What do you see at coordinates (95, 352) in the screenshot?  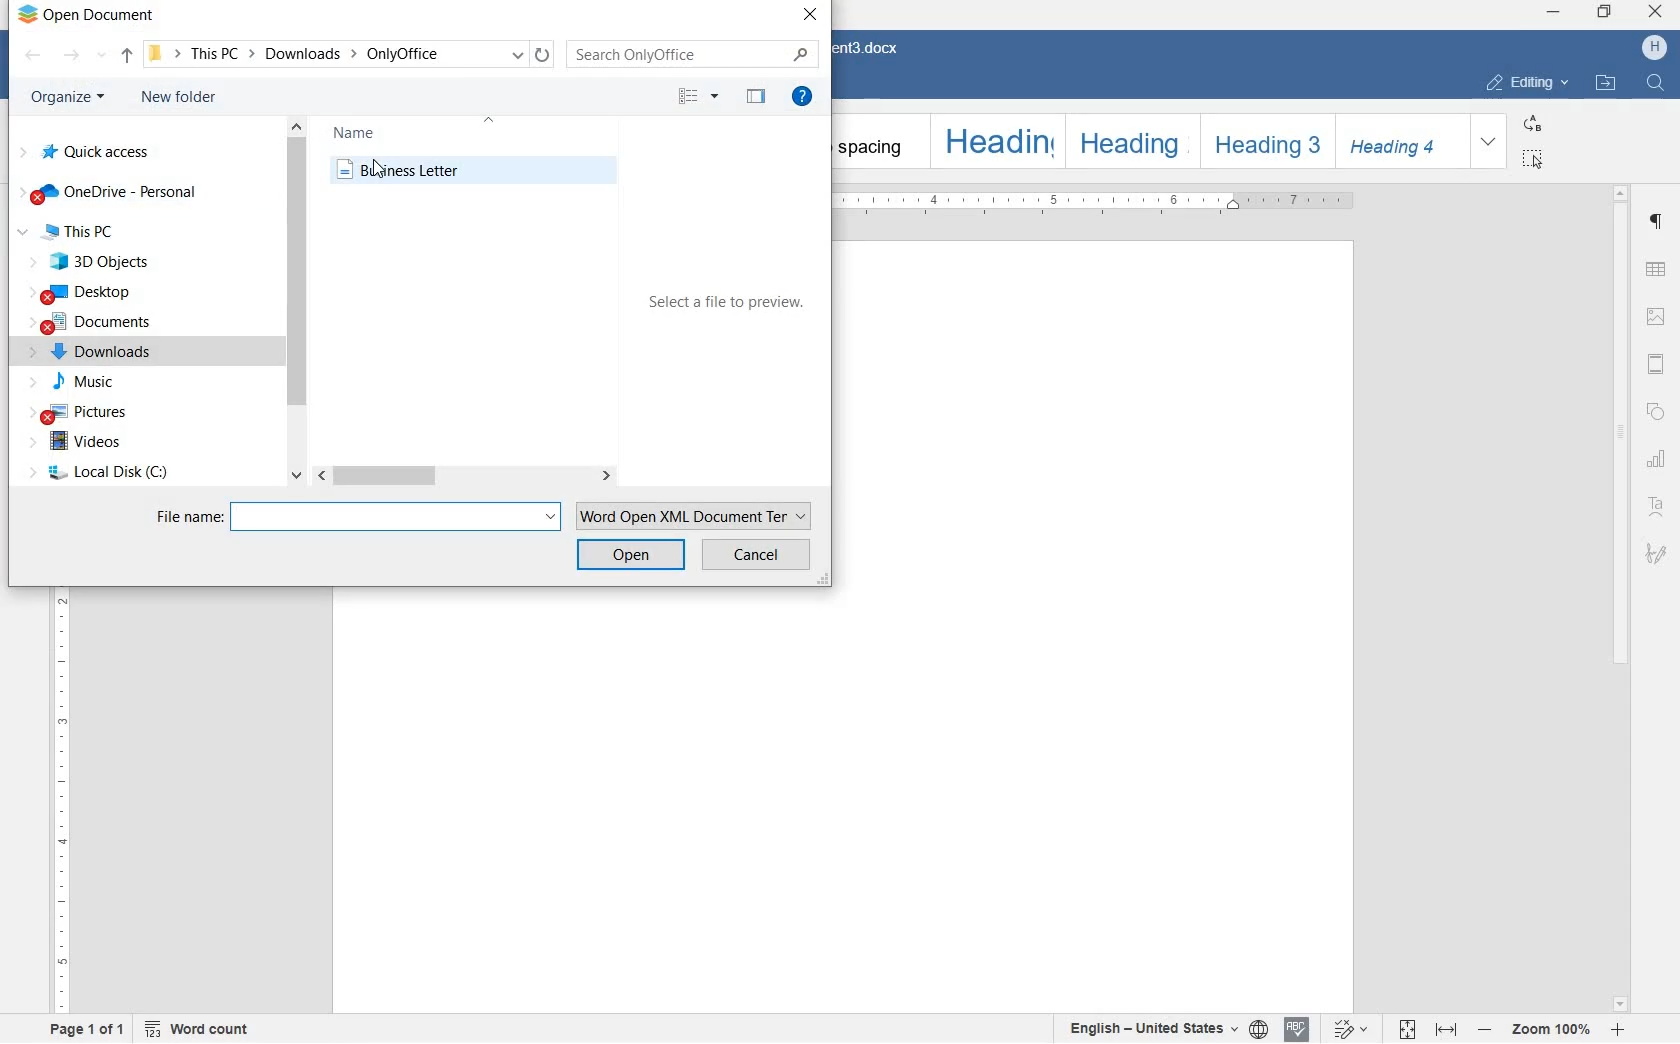 I see `downloads` at bounding box center [95, 352].